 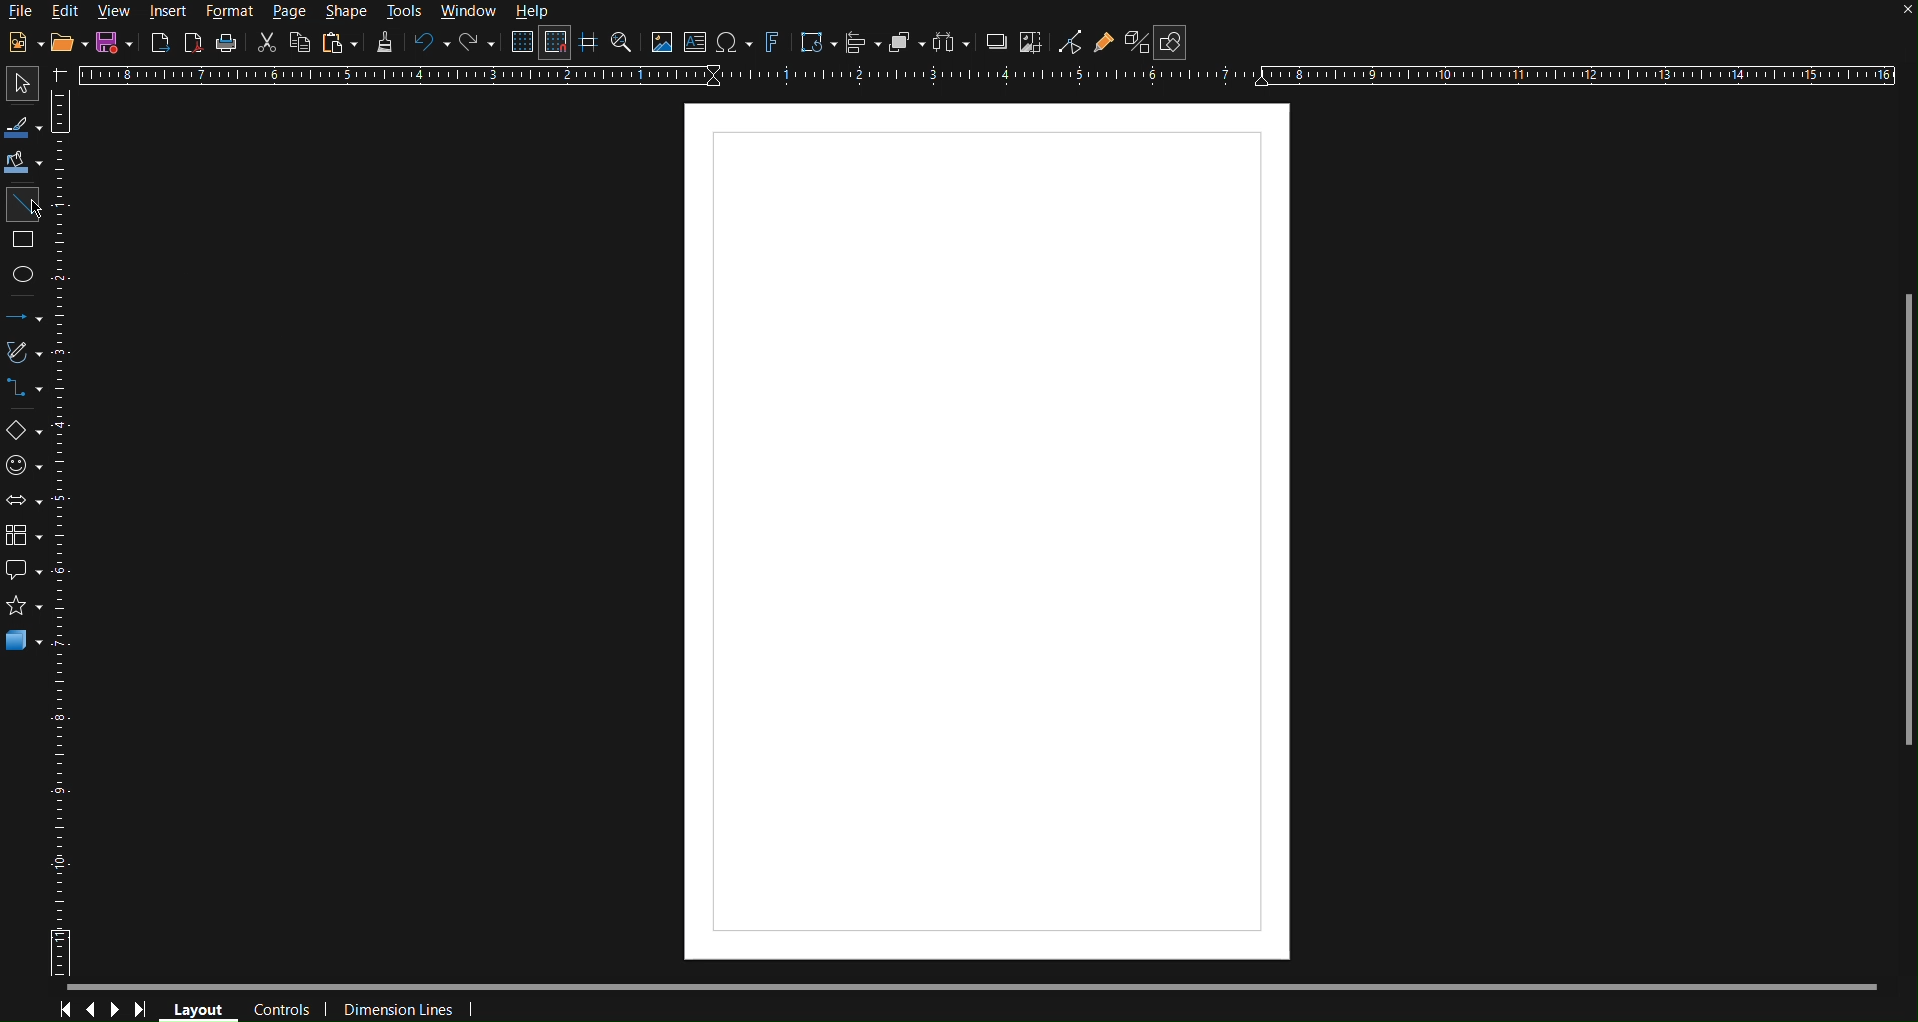 What do you see at coordinates (22, 14) in the screenshot?
I see `File` at bounding box center [22, 14].